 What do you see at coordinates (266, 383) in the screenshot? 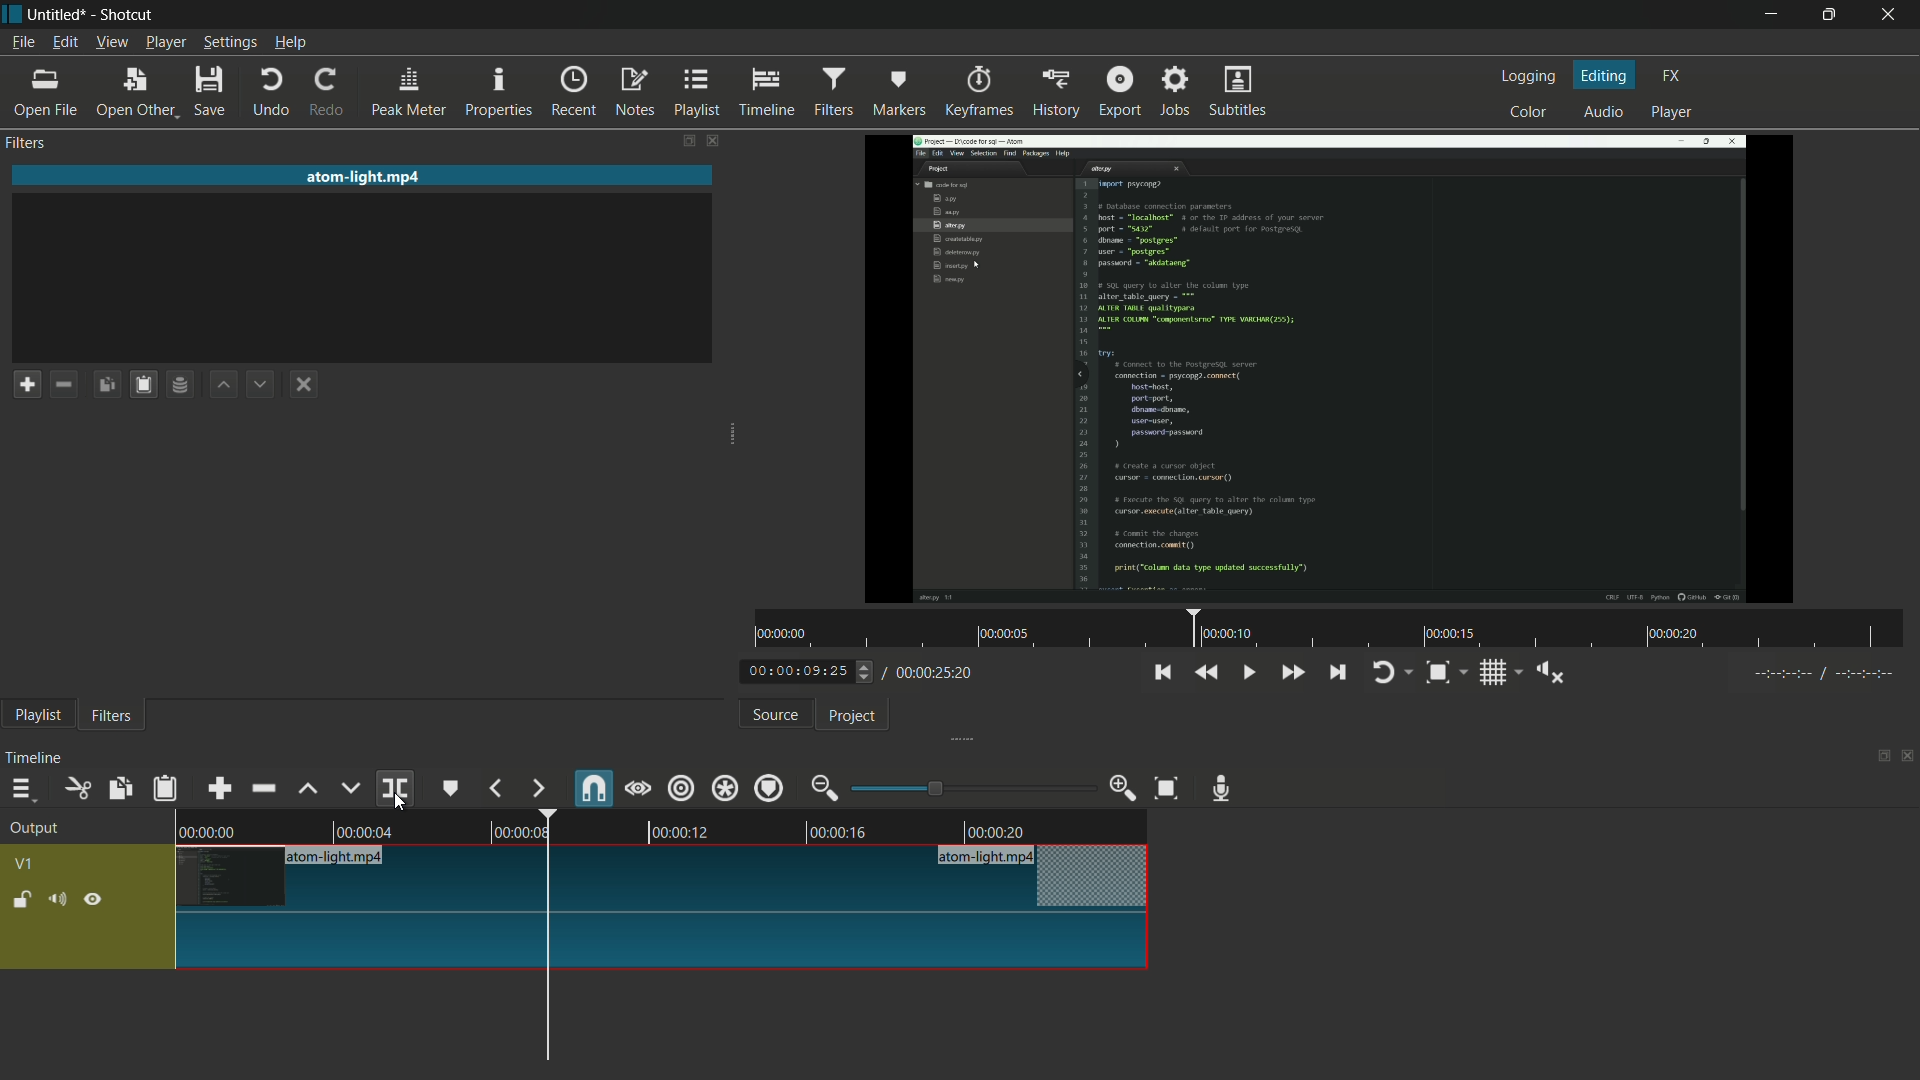
I see `move filter down` at bounding box center [266, 383].